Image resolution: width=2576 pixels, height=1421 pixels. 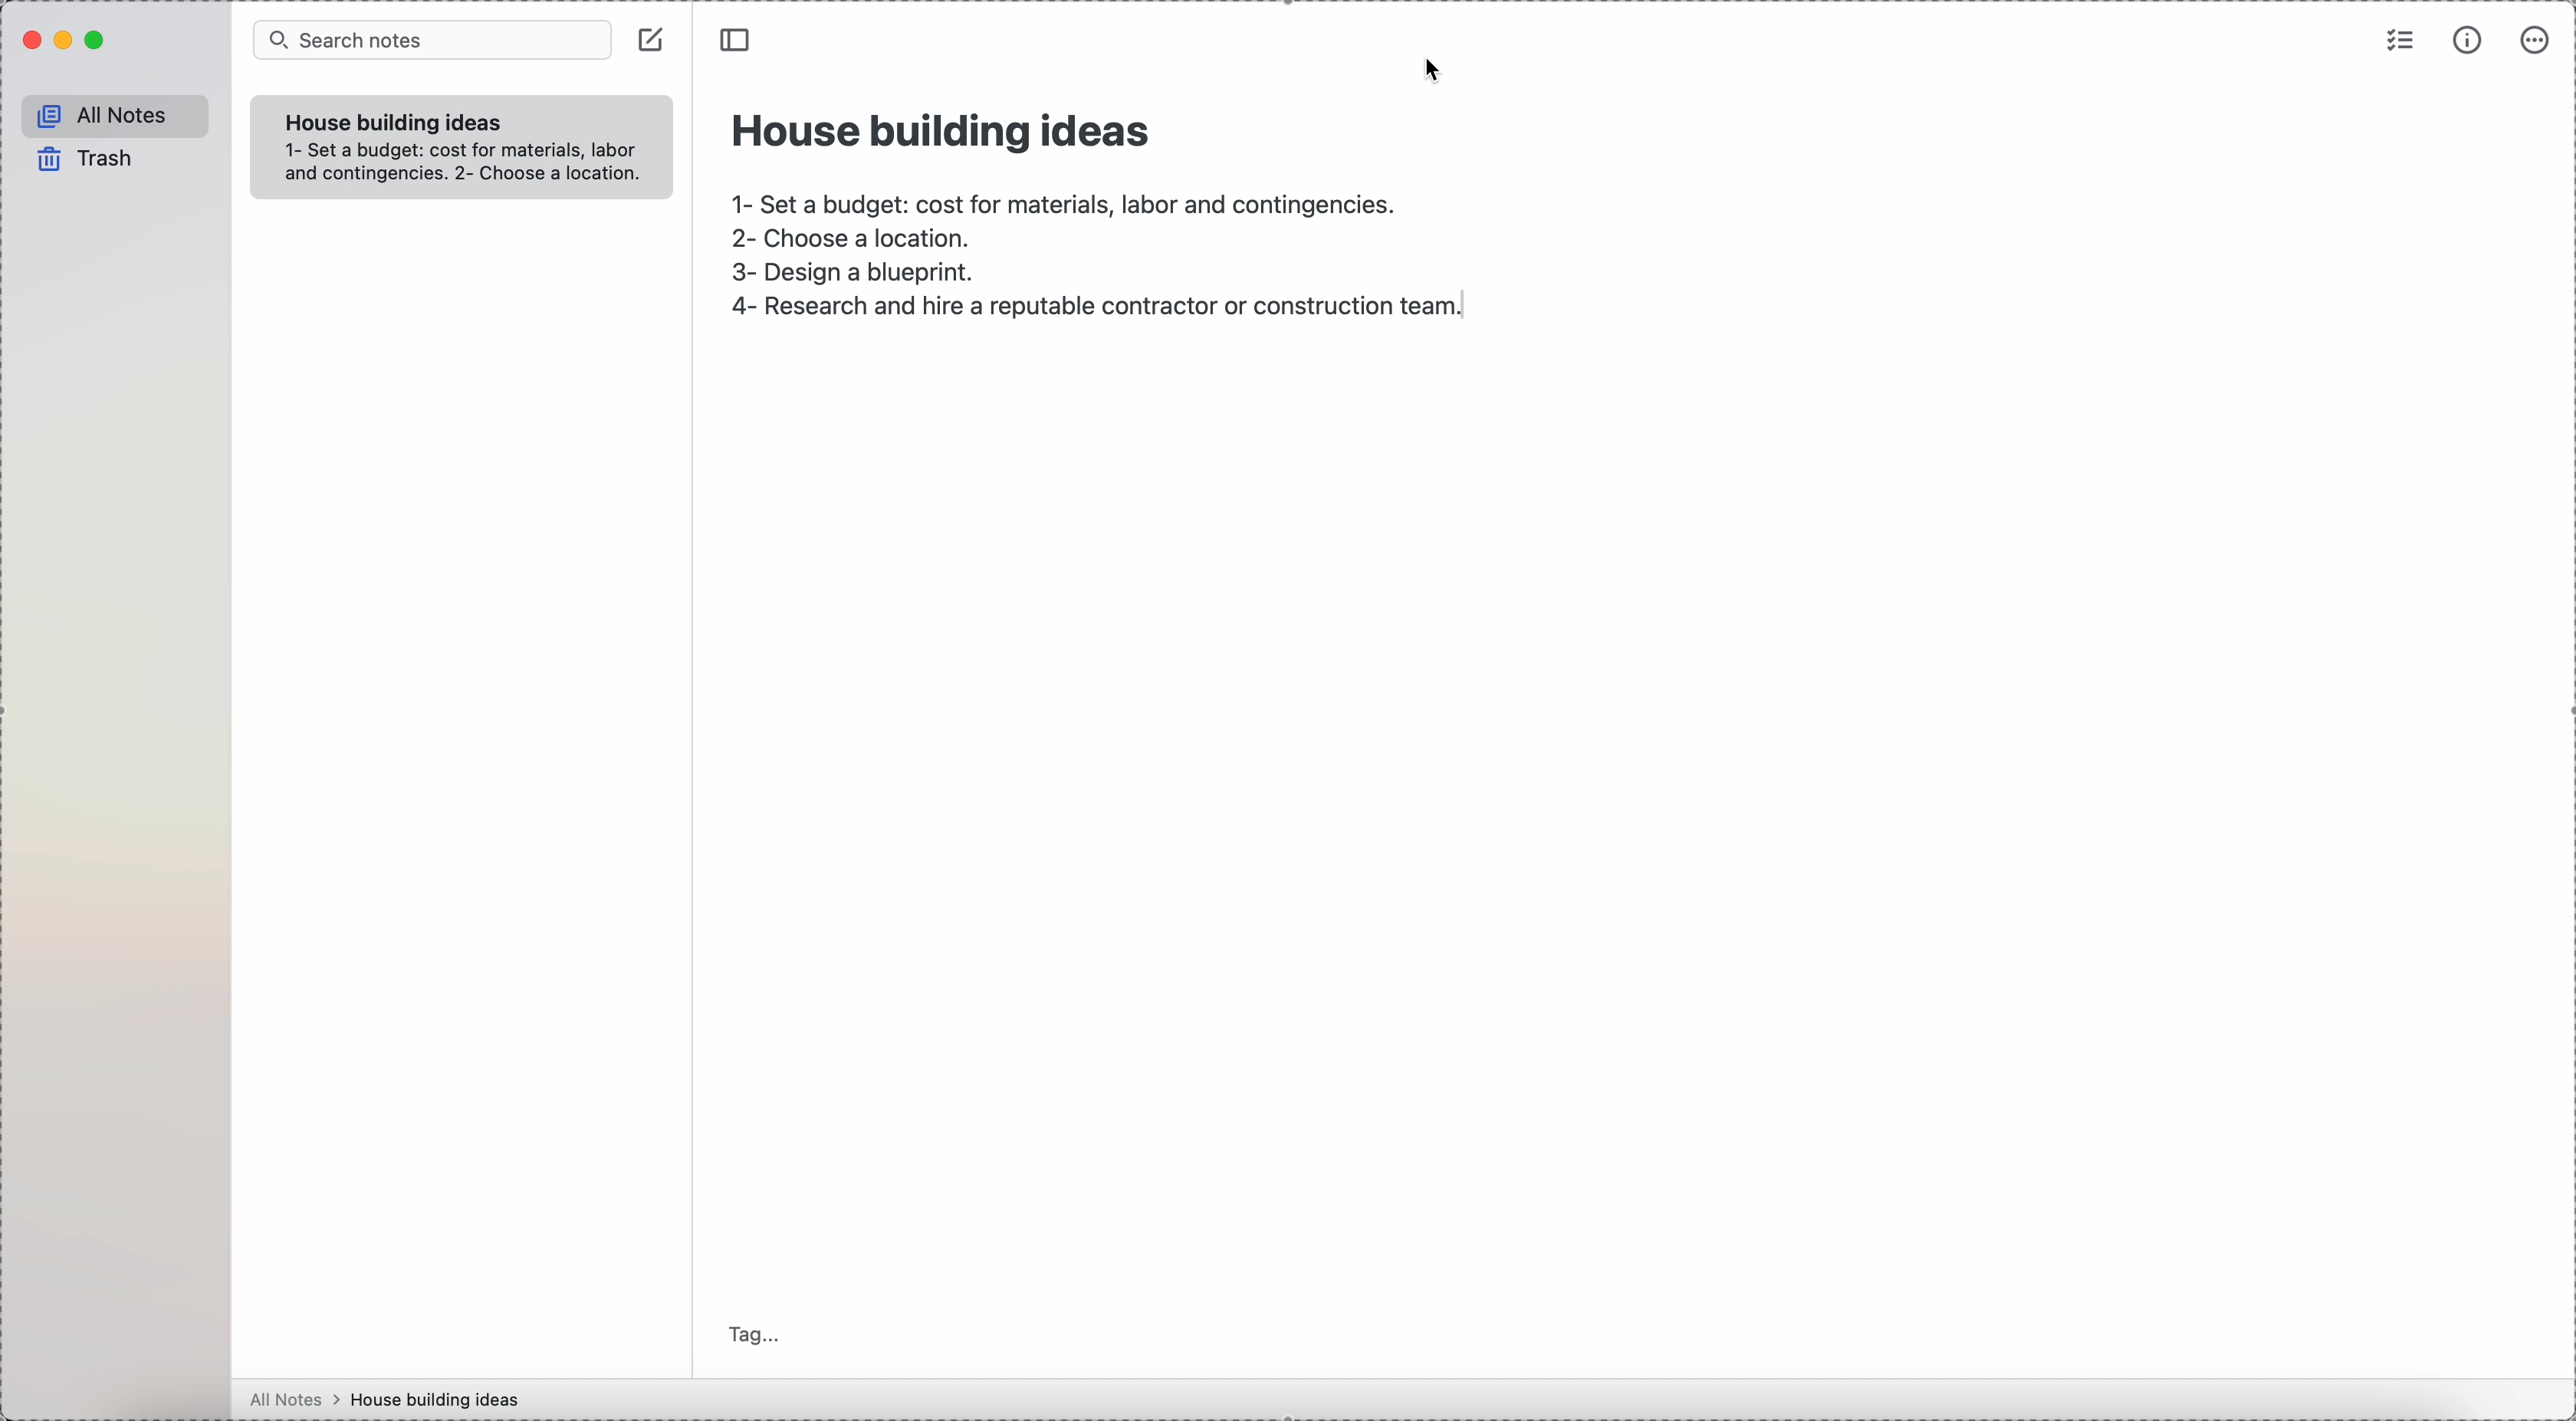 I want to click on 1- Set a budget: cost for materials, labor
and contingencies. 2- Choose a location., so click(x=467, y=164).